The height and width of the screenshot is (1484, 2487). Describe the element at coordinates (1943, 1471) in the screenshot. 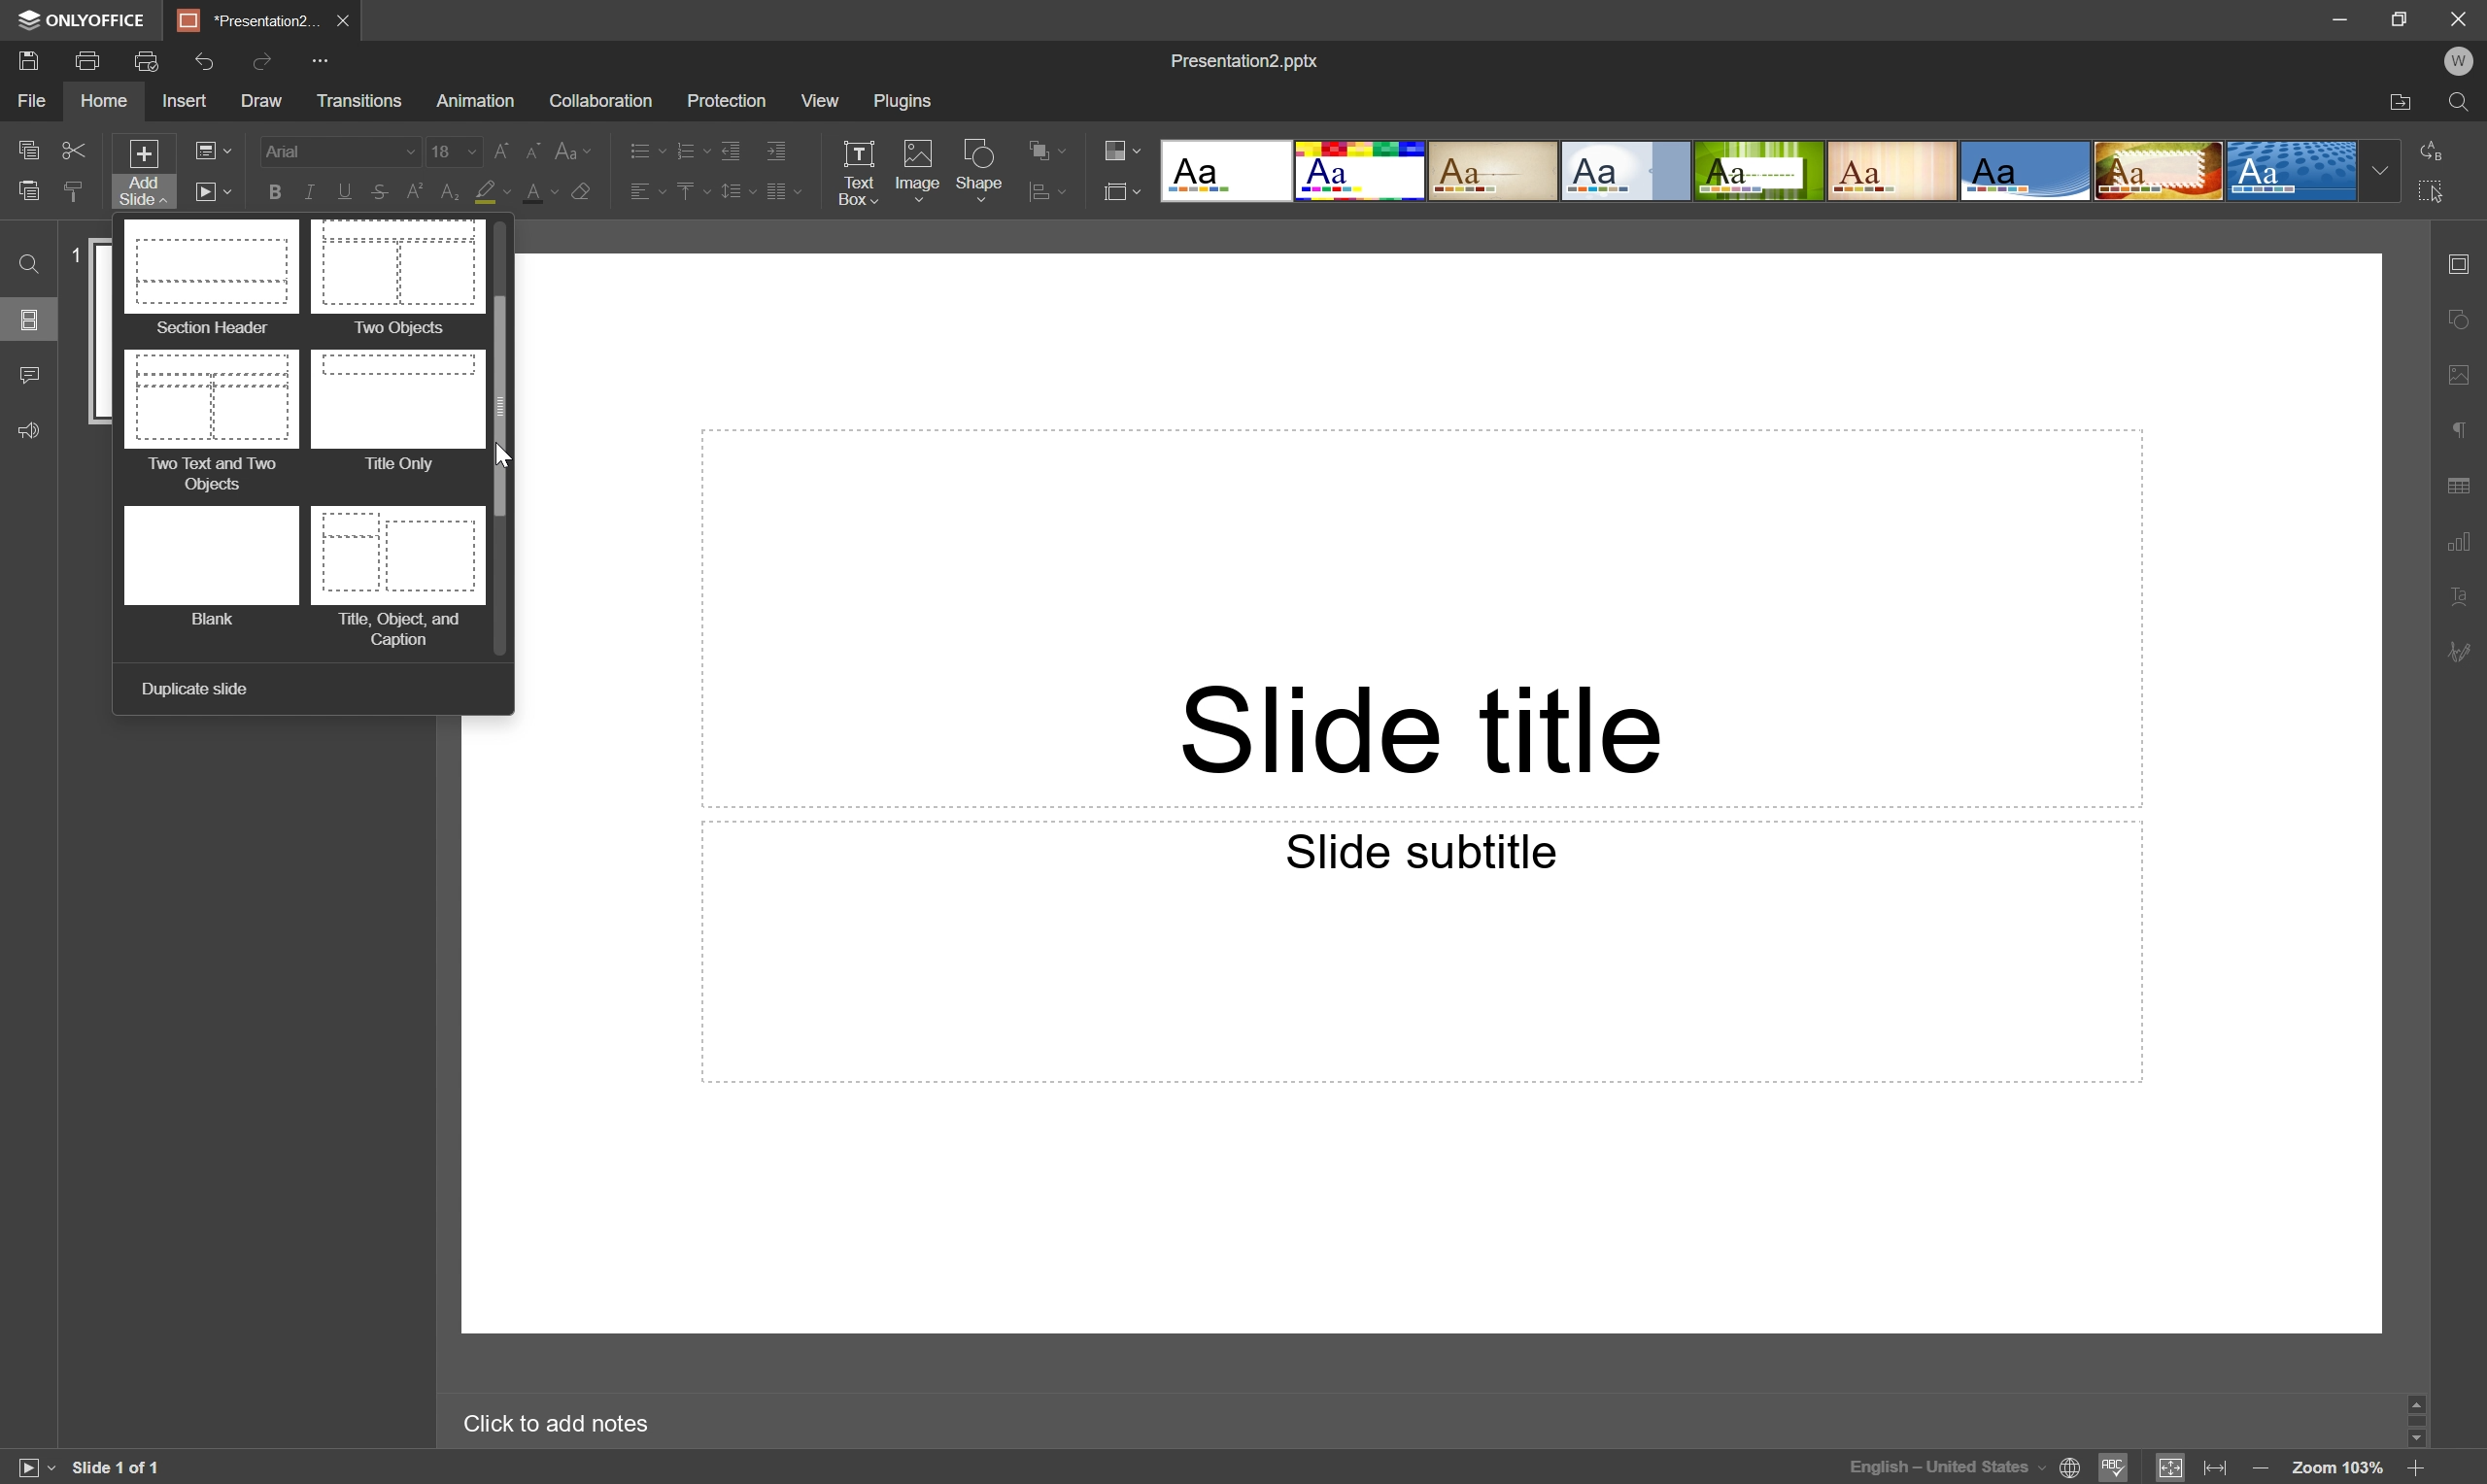

I see `English - United States` at that location.